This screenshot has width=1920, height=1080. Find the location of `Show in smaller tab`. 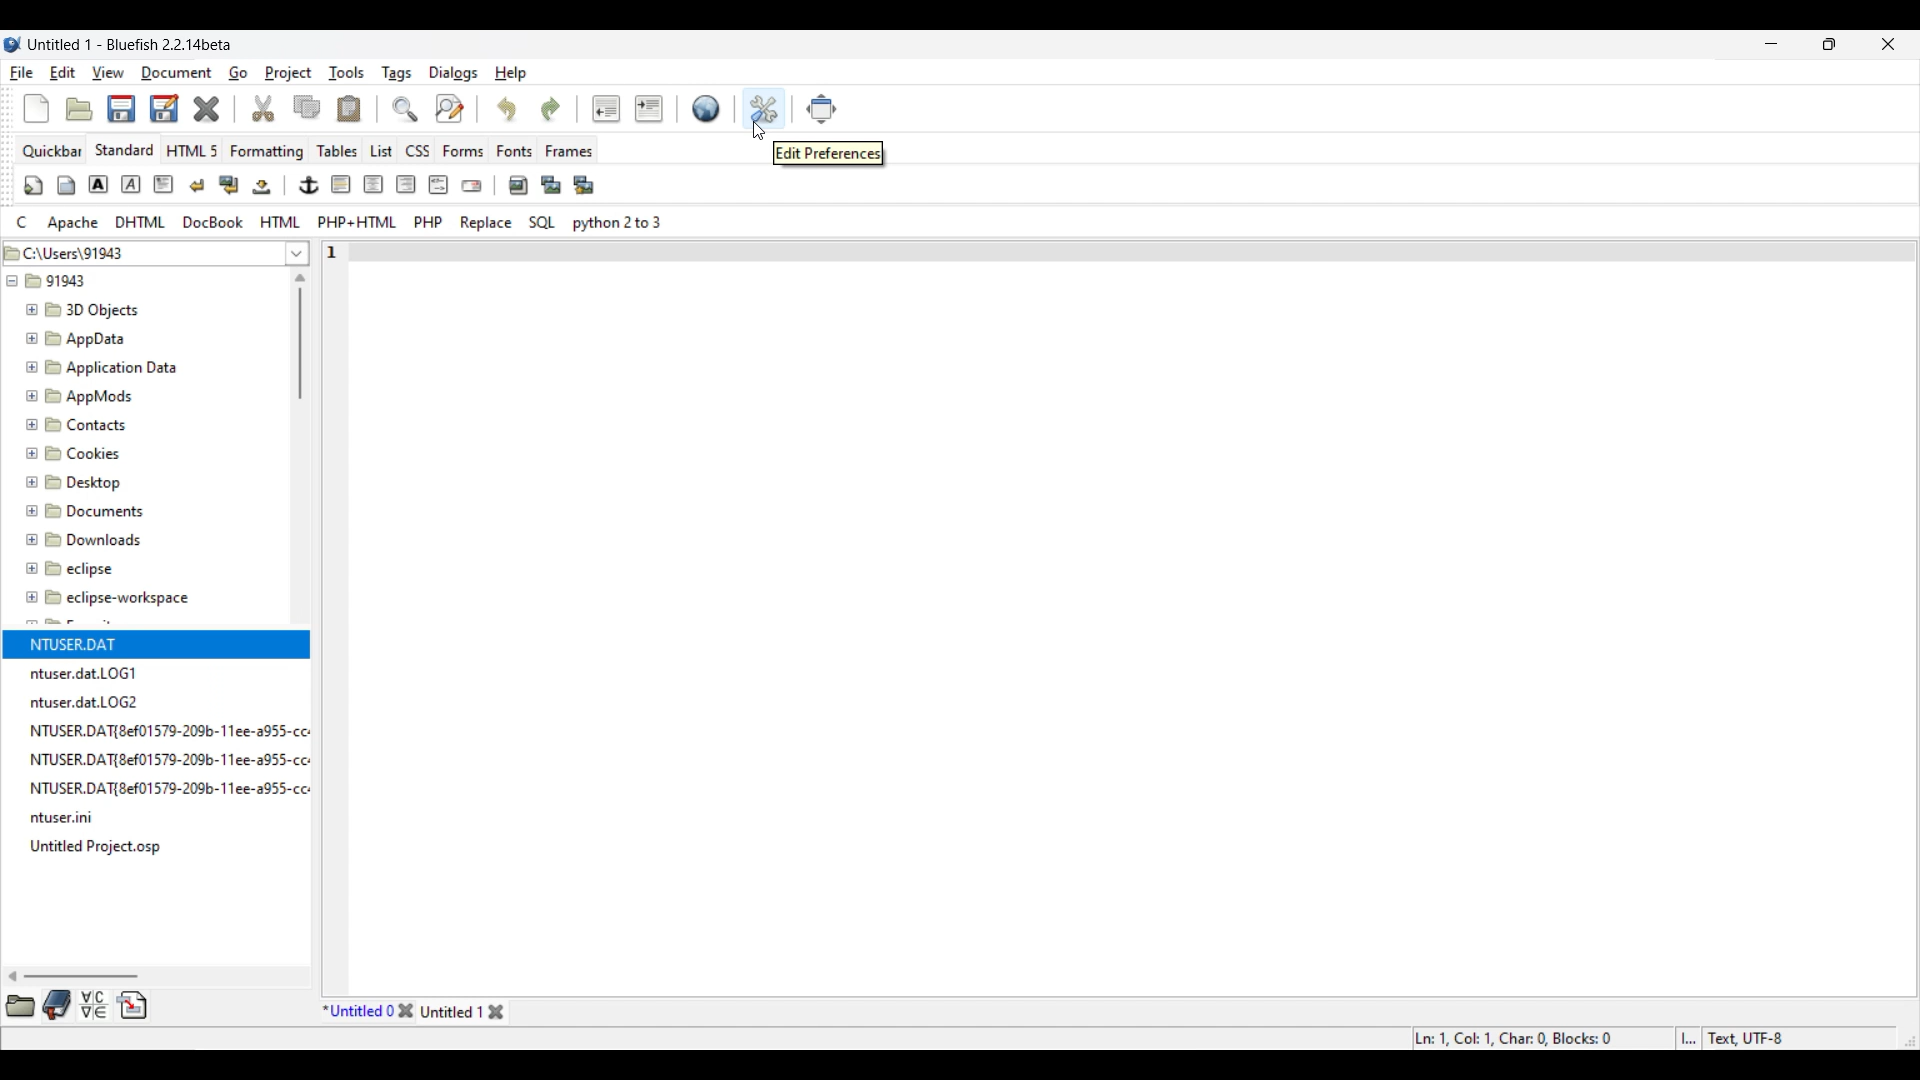

Show in smaller tab is located at coordinates (1829, 44).